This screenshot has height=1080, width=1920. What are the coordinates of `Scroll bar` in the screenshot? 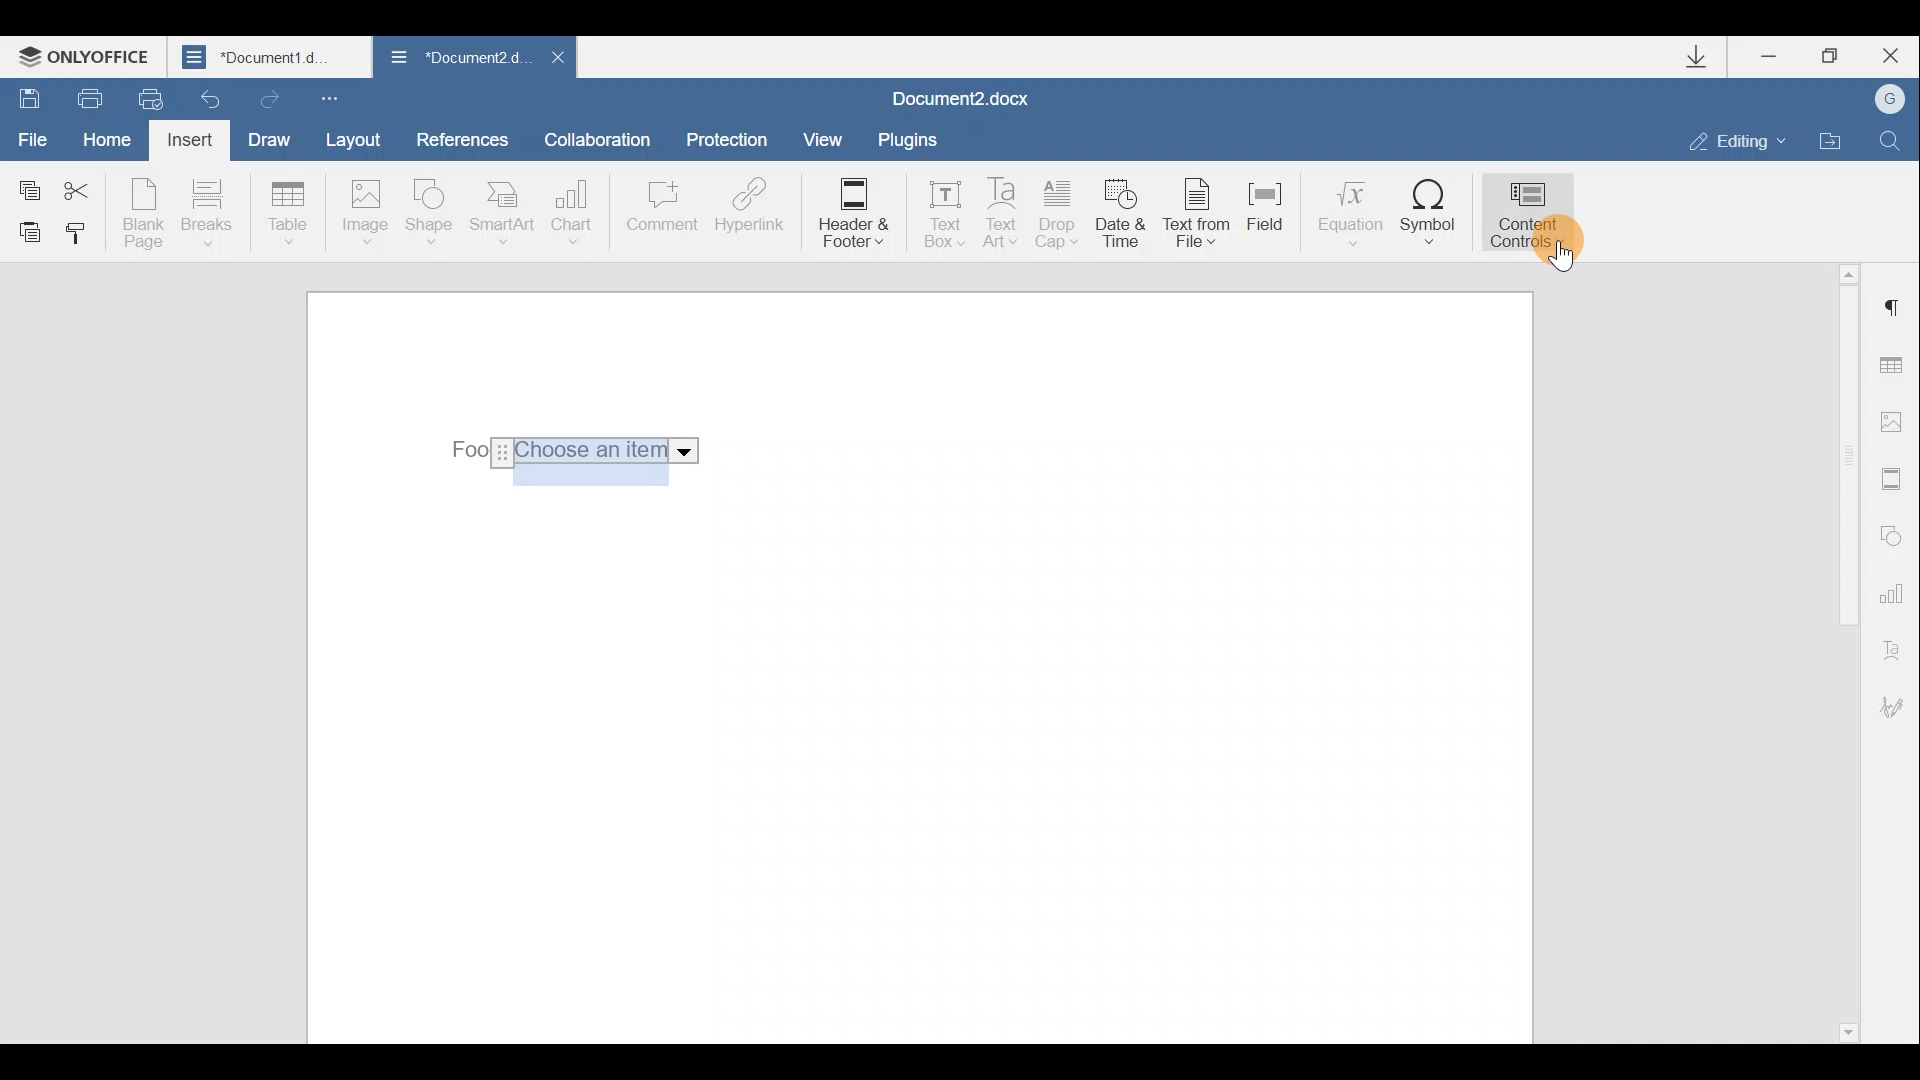 It's located at (1842, 650).